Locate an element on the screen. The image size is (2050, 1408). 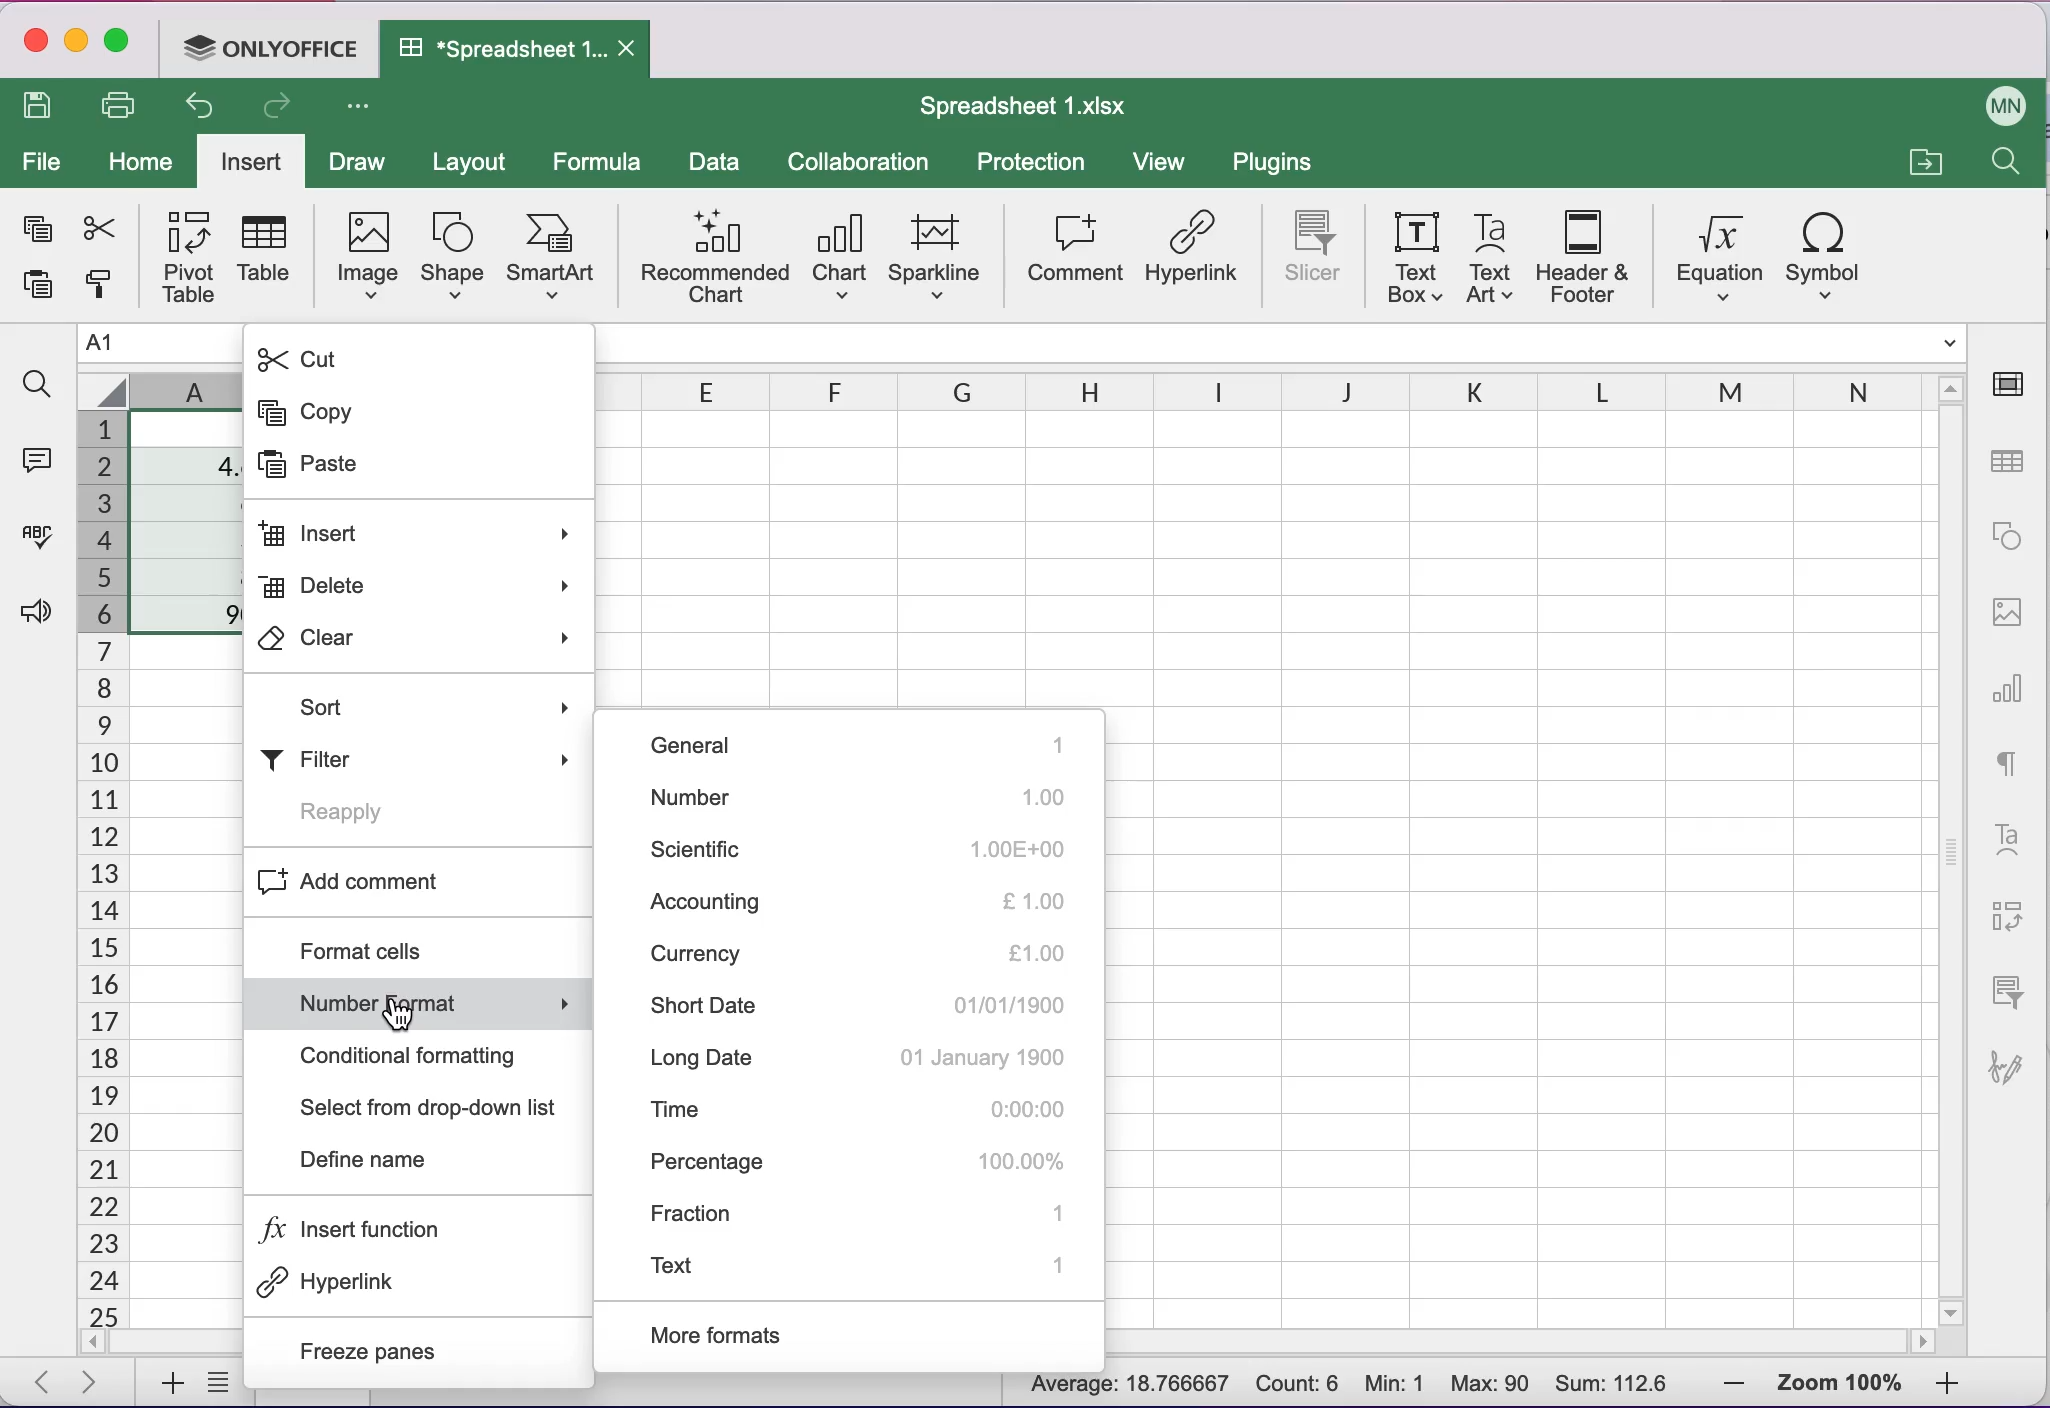
Select from drop-down list is located at coordinates (432, 1107).